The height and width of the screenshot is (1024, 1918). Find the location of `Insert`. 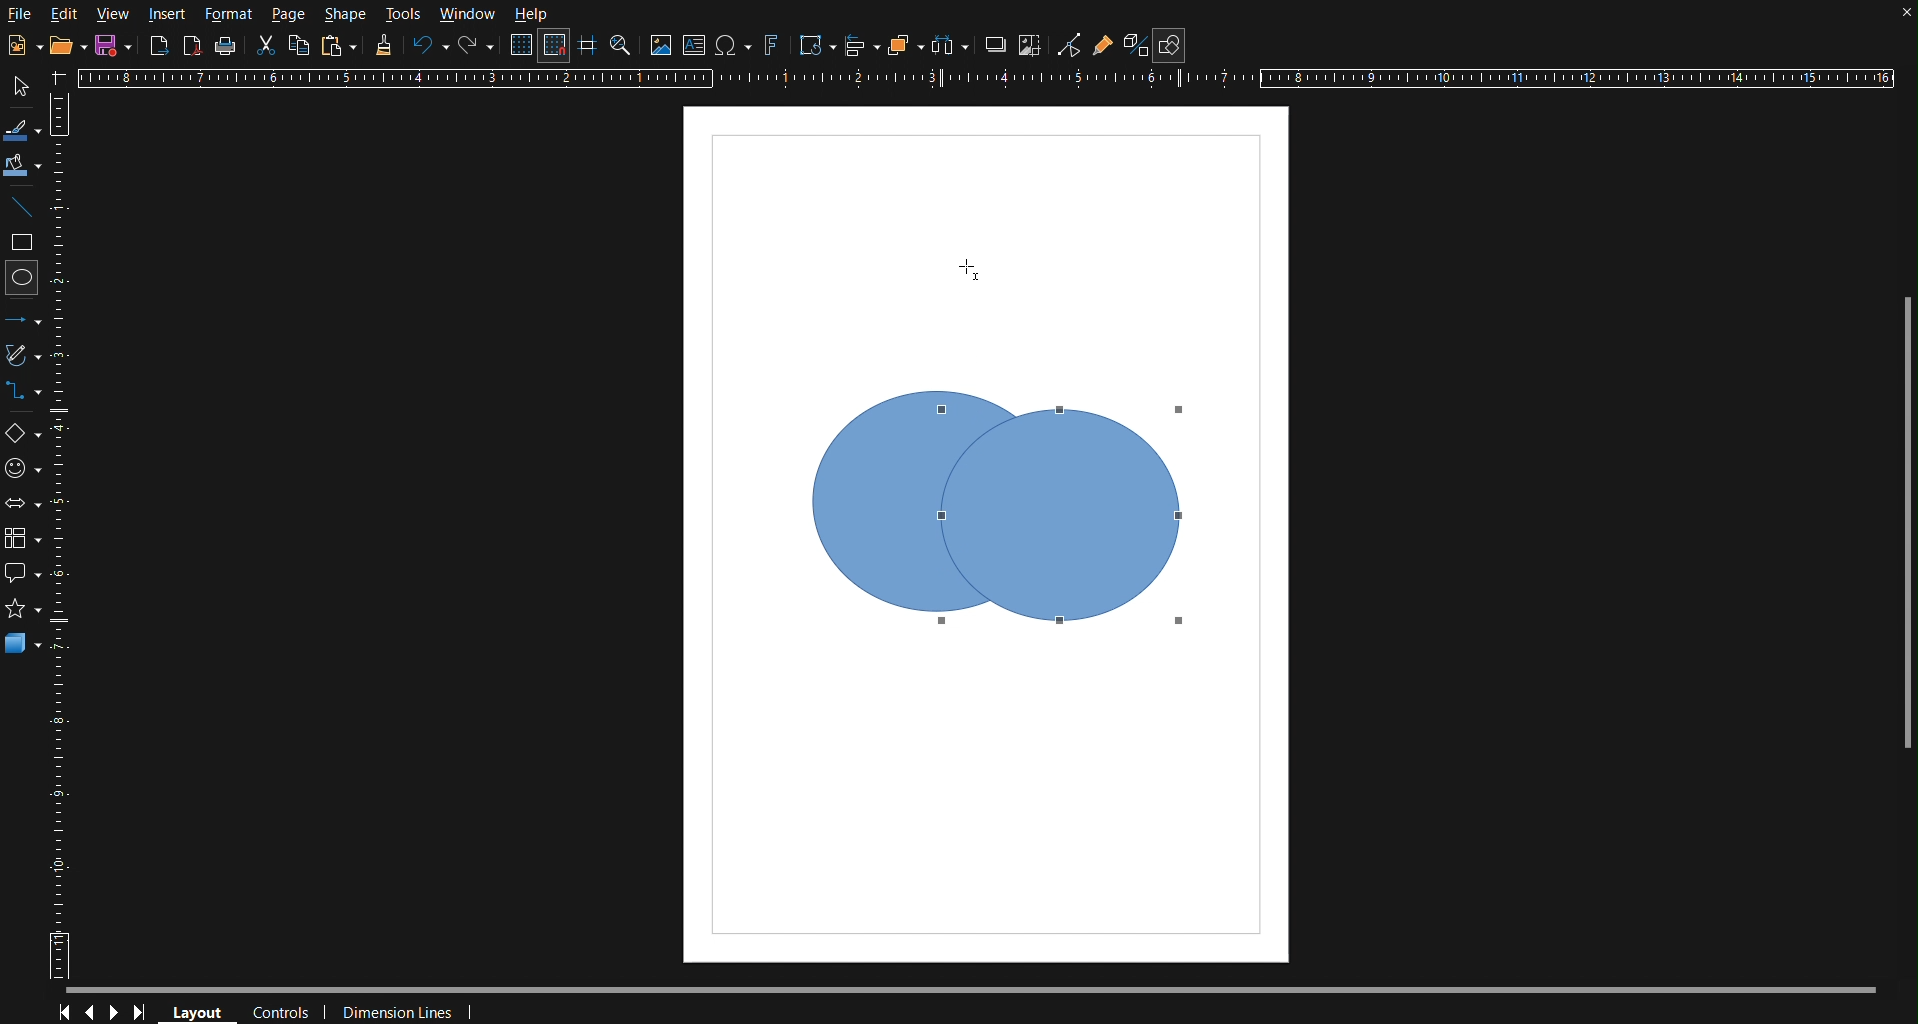

Insert is located at coordinates (166, 12).